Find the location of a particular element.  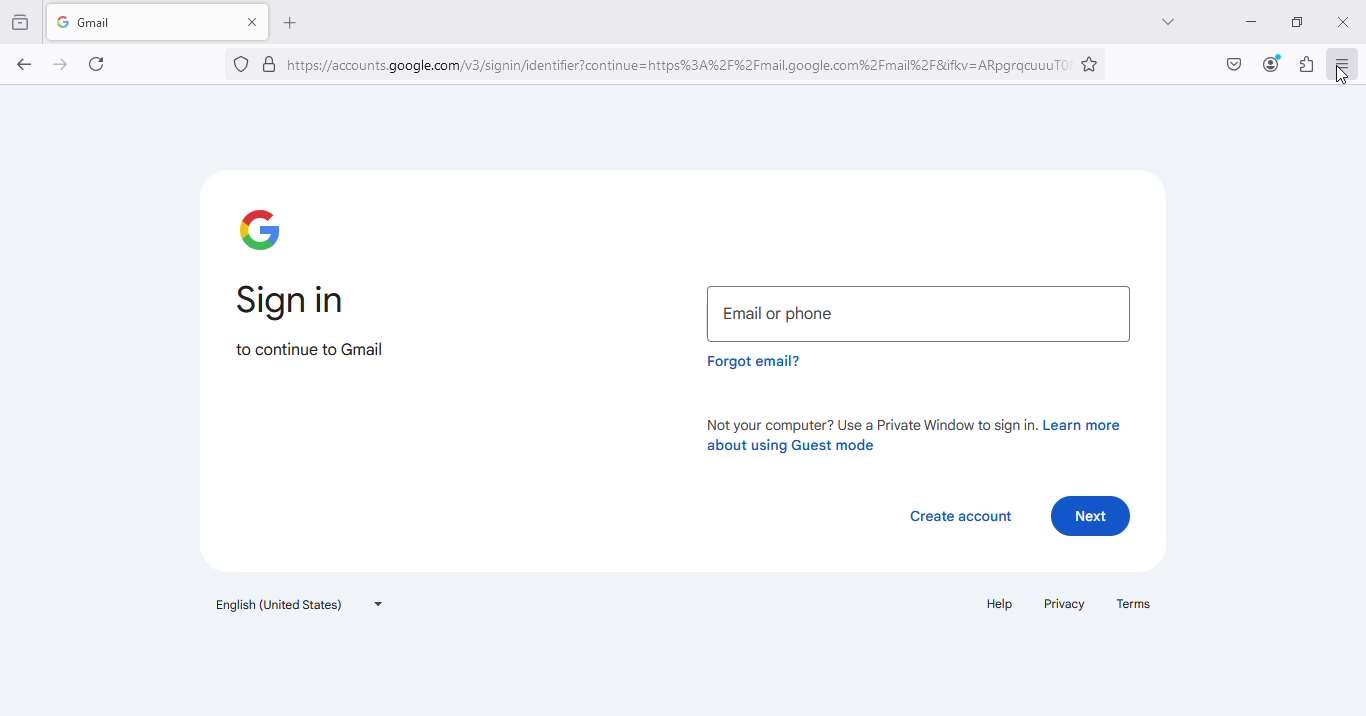

google logo is located at coordinates (261, 229).